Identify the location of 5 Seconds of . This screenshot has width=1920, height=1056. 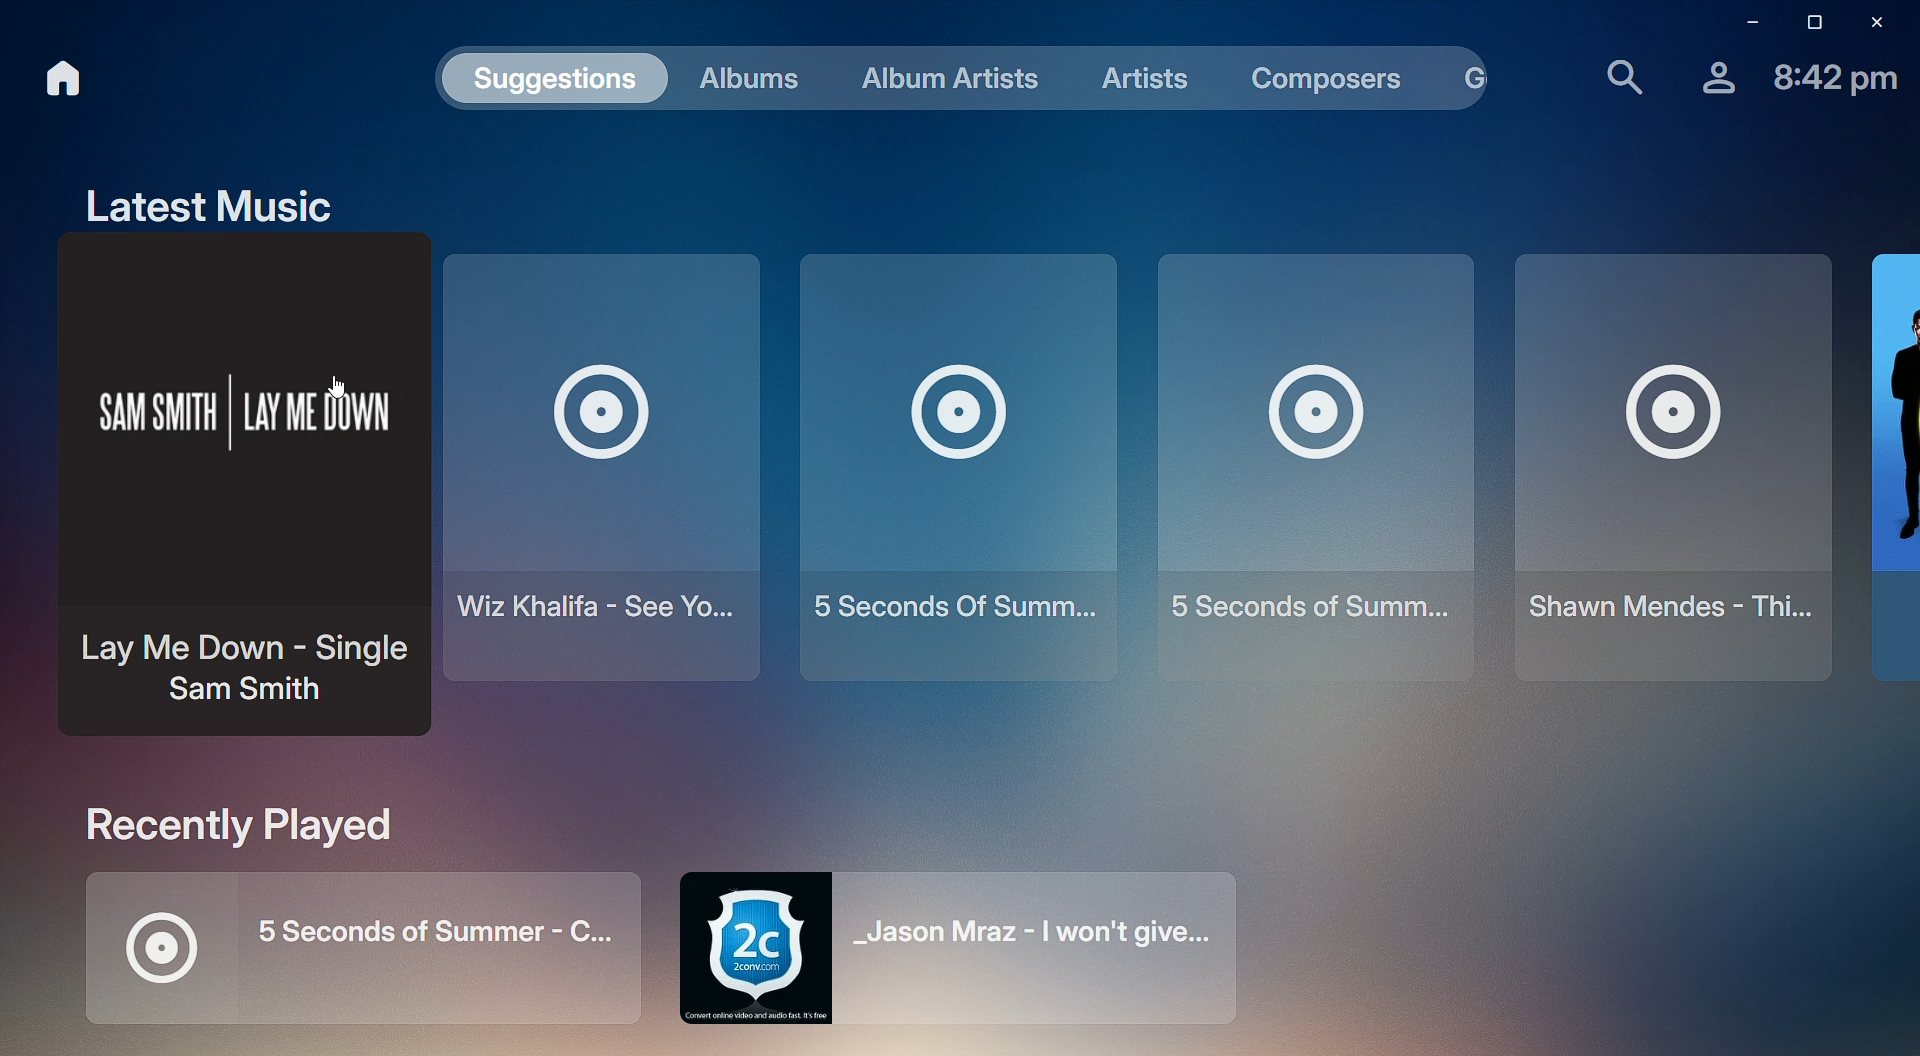
(1317, 468).